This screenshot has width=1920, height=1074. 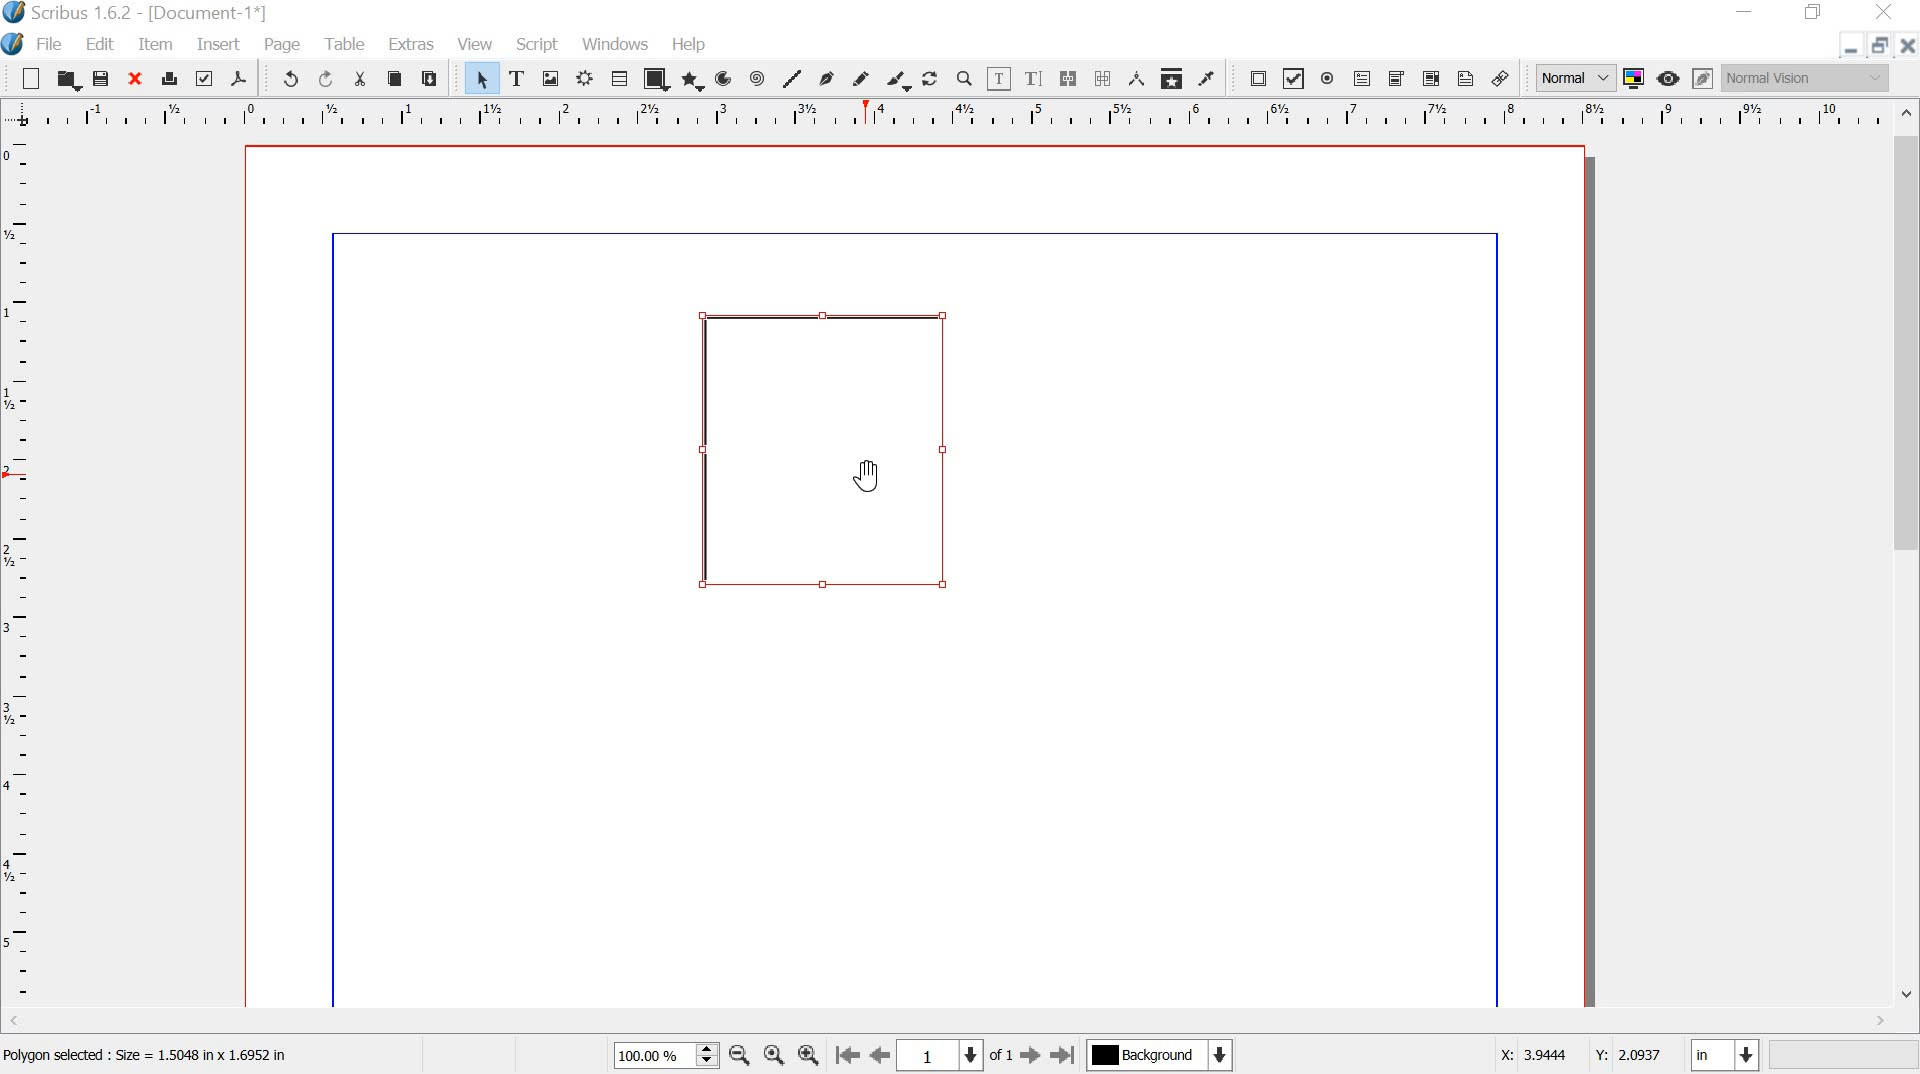 What do you see at coordinates (1908, 558) in the screenshot?
I see `scrollbar` at bounding box center [1908, 558].